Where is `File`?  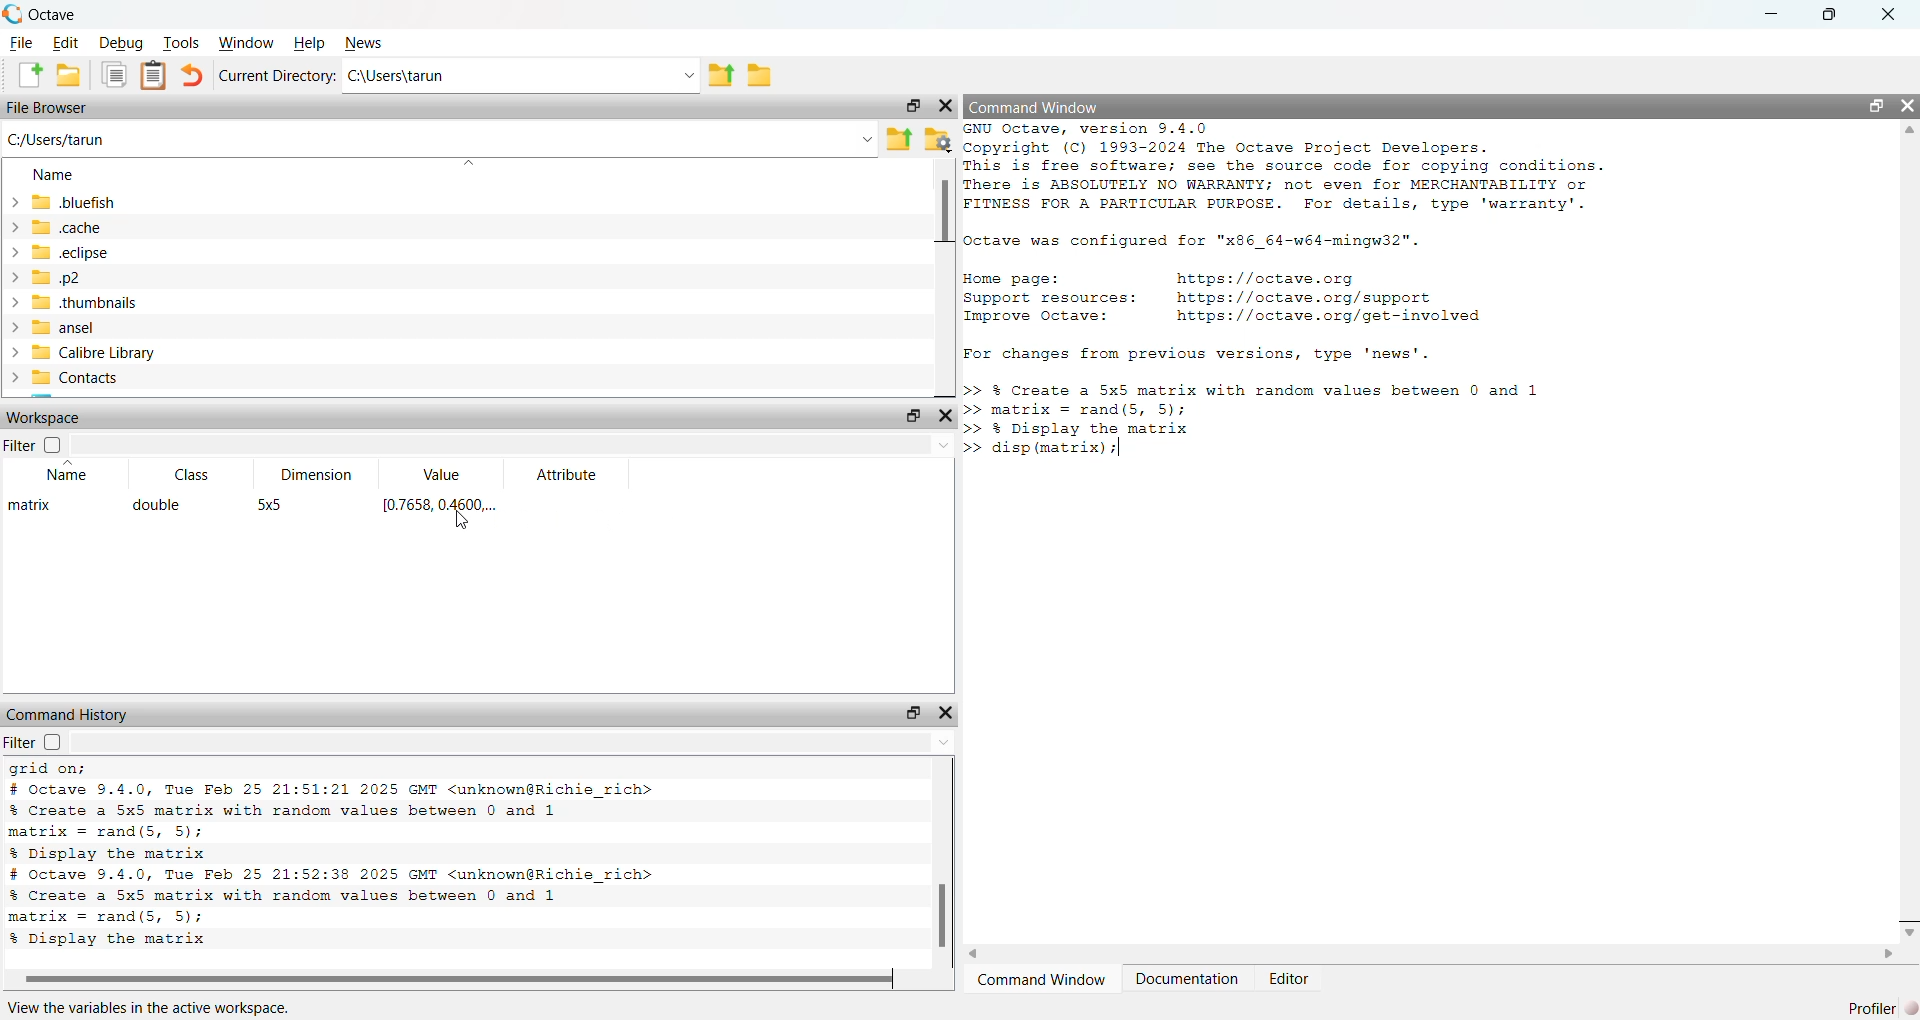
File is located at coordinates (21, 42).